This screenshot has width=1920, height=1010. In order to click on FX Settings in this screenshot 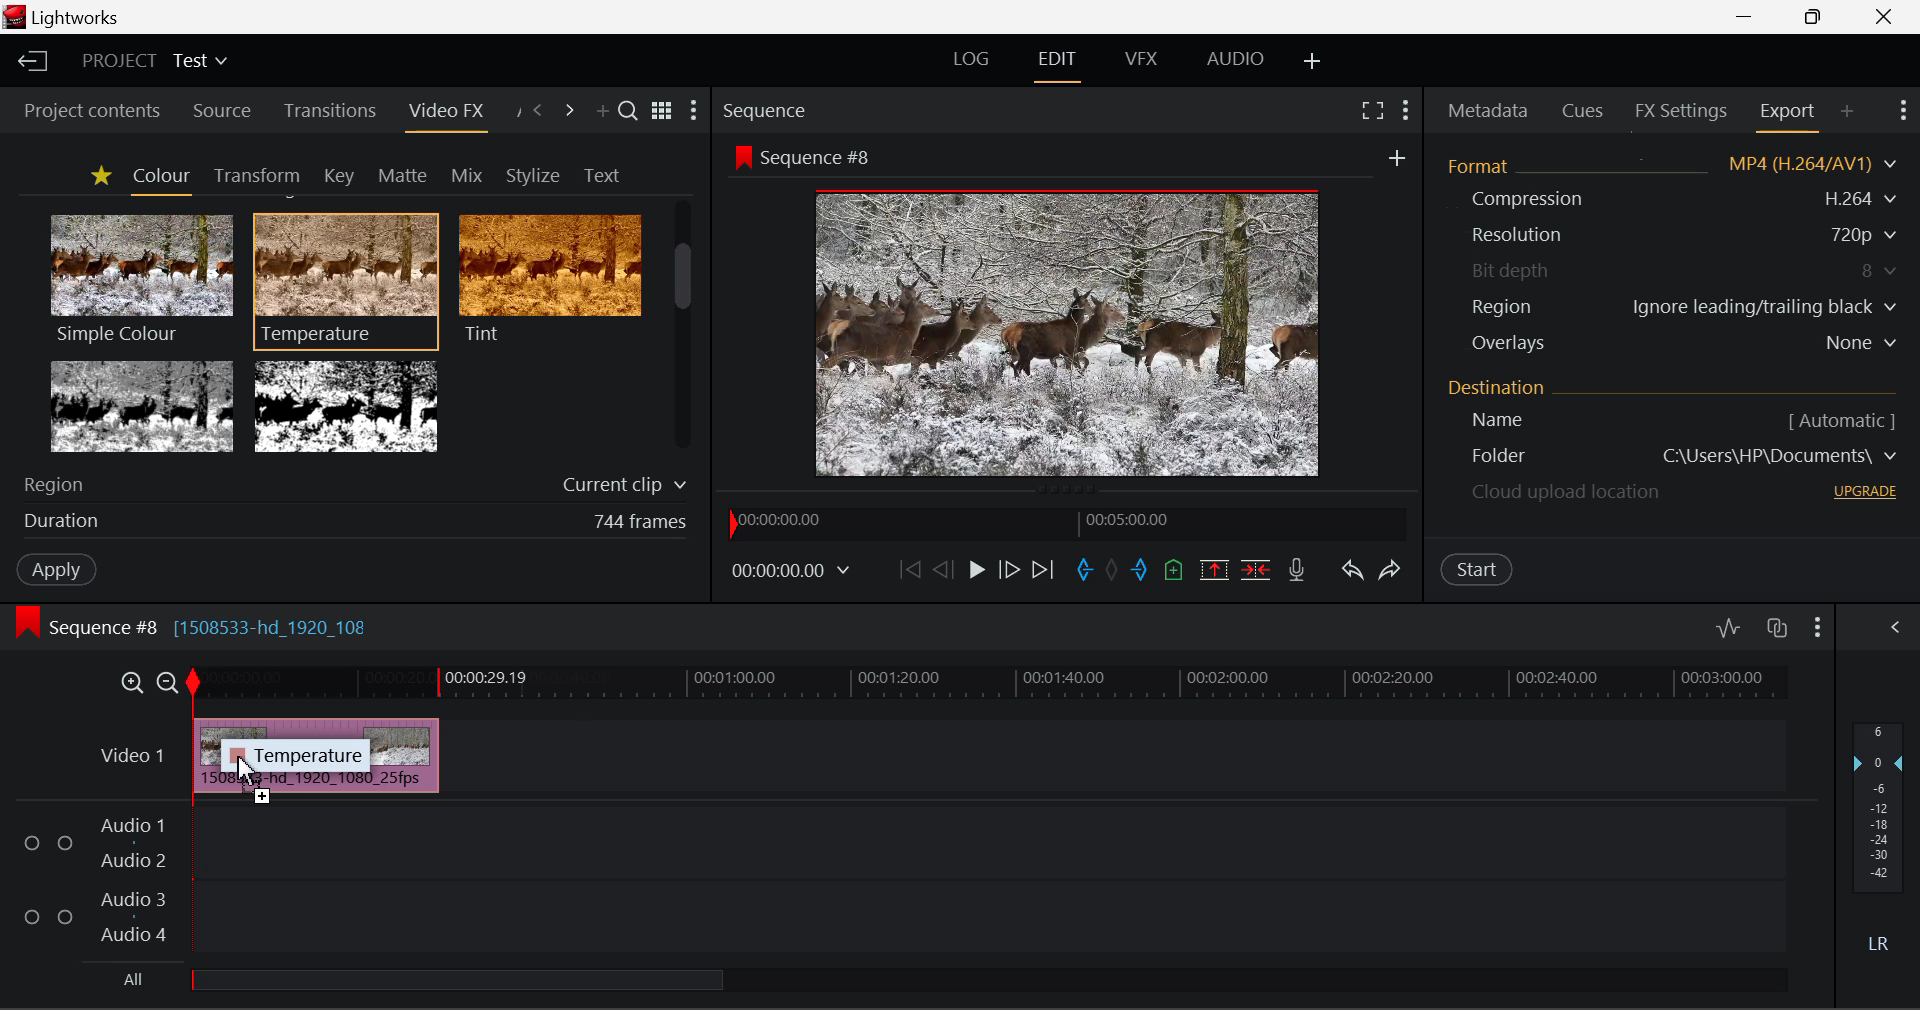, I will do `click(1681, 110)`.